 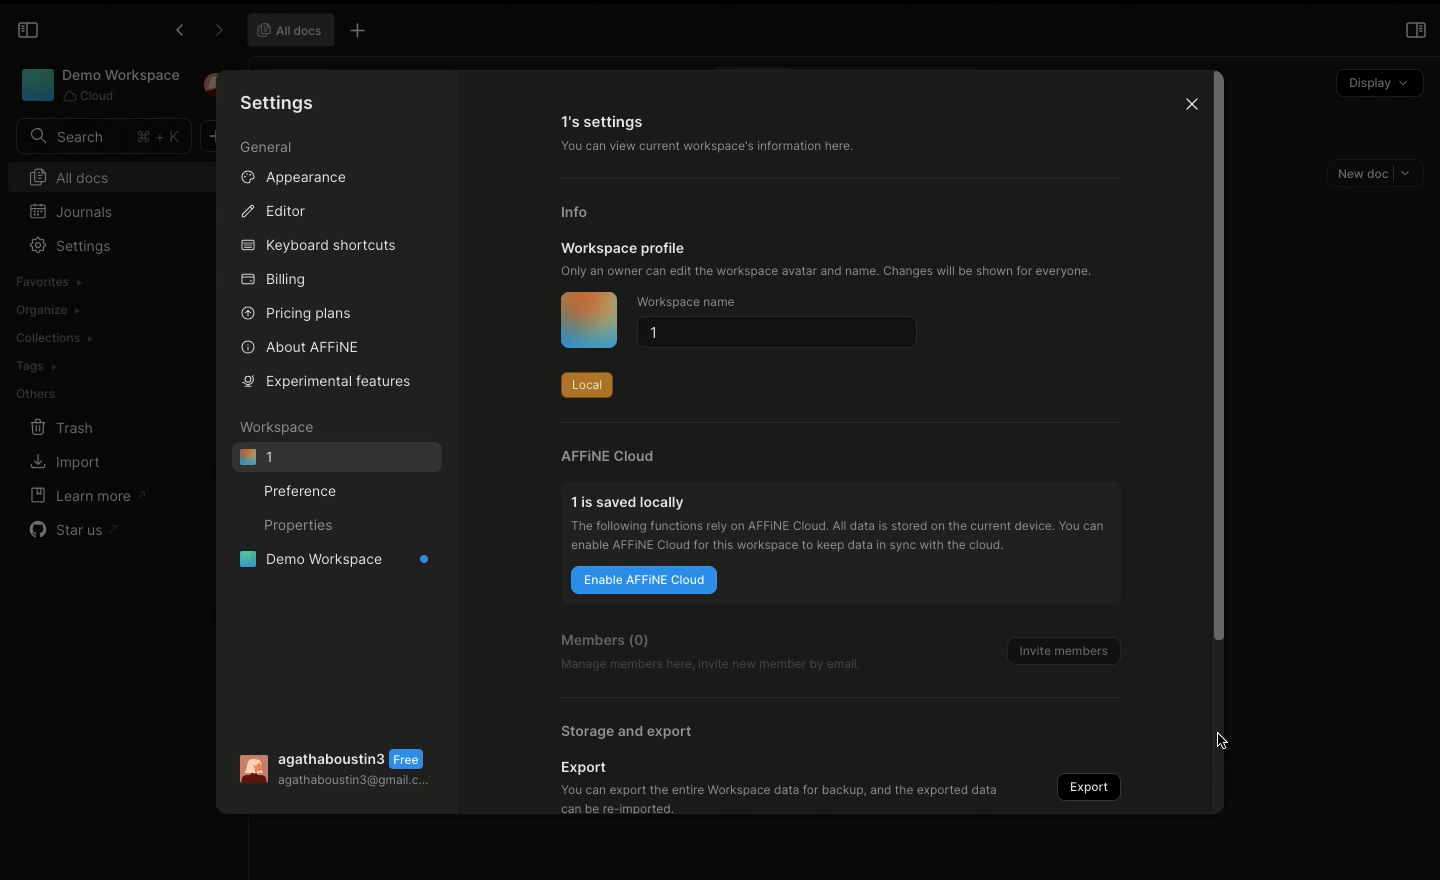 I want to click on Open right panel, so click(x=1415, y=30).